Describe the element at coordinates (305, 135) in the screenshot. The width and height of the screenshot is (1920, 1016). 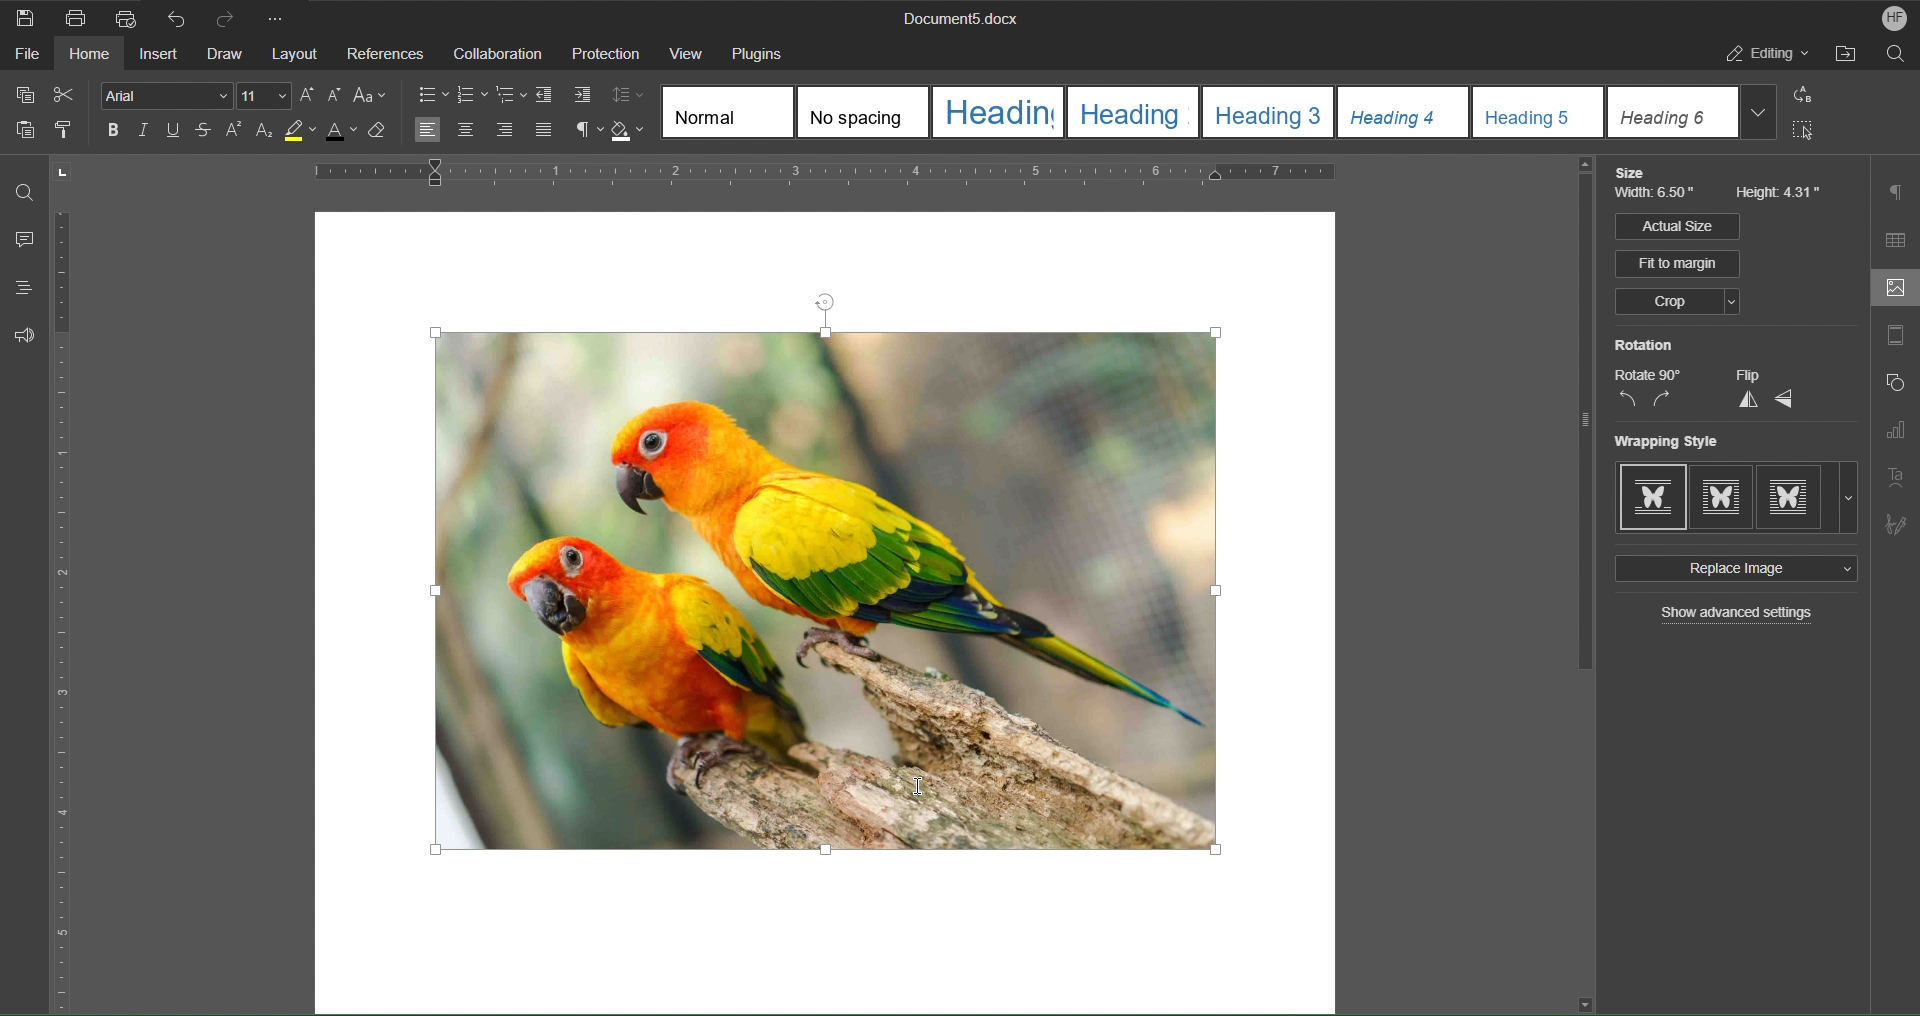
I see `Highlight` at that location.